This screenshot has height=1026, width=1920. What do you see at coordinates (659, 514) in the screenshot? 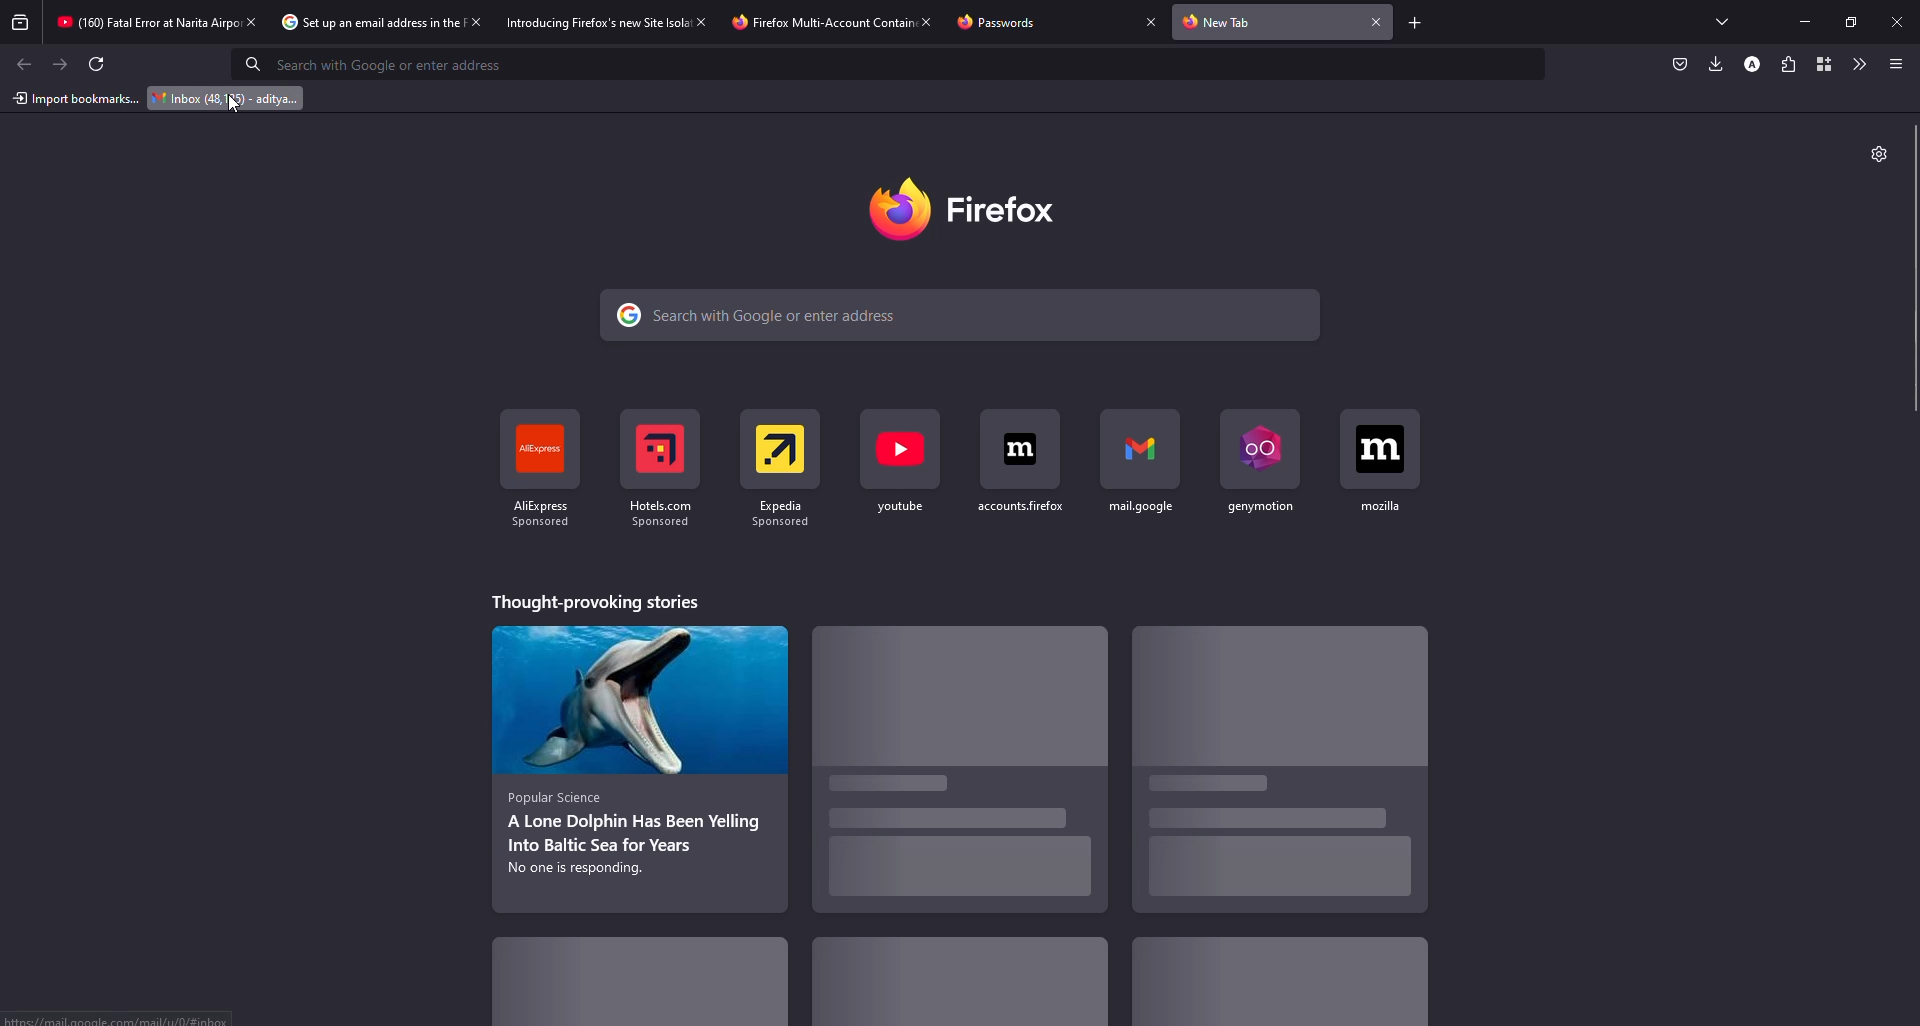
I see `Hotels.com Sponsored` at bounding box center [659, 514].